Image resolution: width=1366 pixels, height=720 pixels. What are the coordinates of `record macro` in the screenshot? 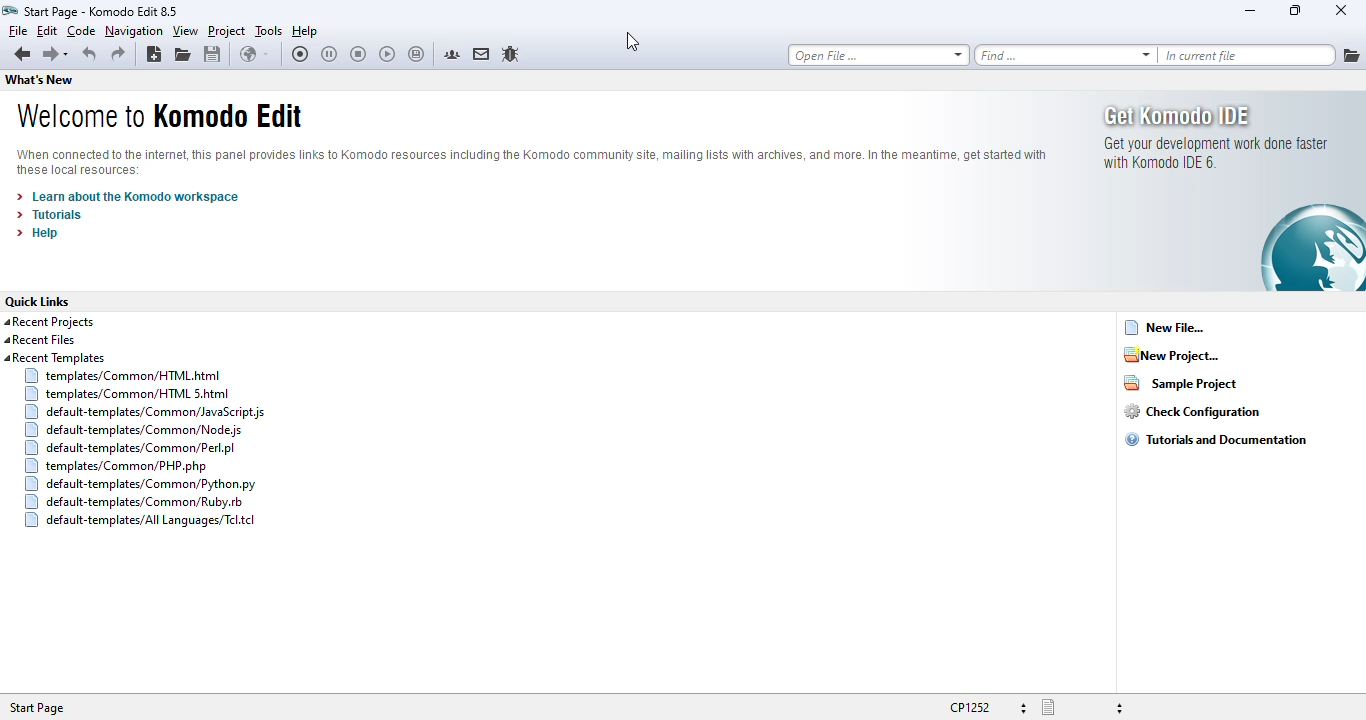 It's located at (301, 54).